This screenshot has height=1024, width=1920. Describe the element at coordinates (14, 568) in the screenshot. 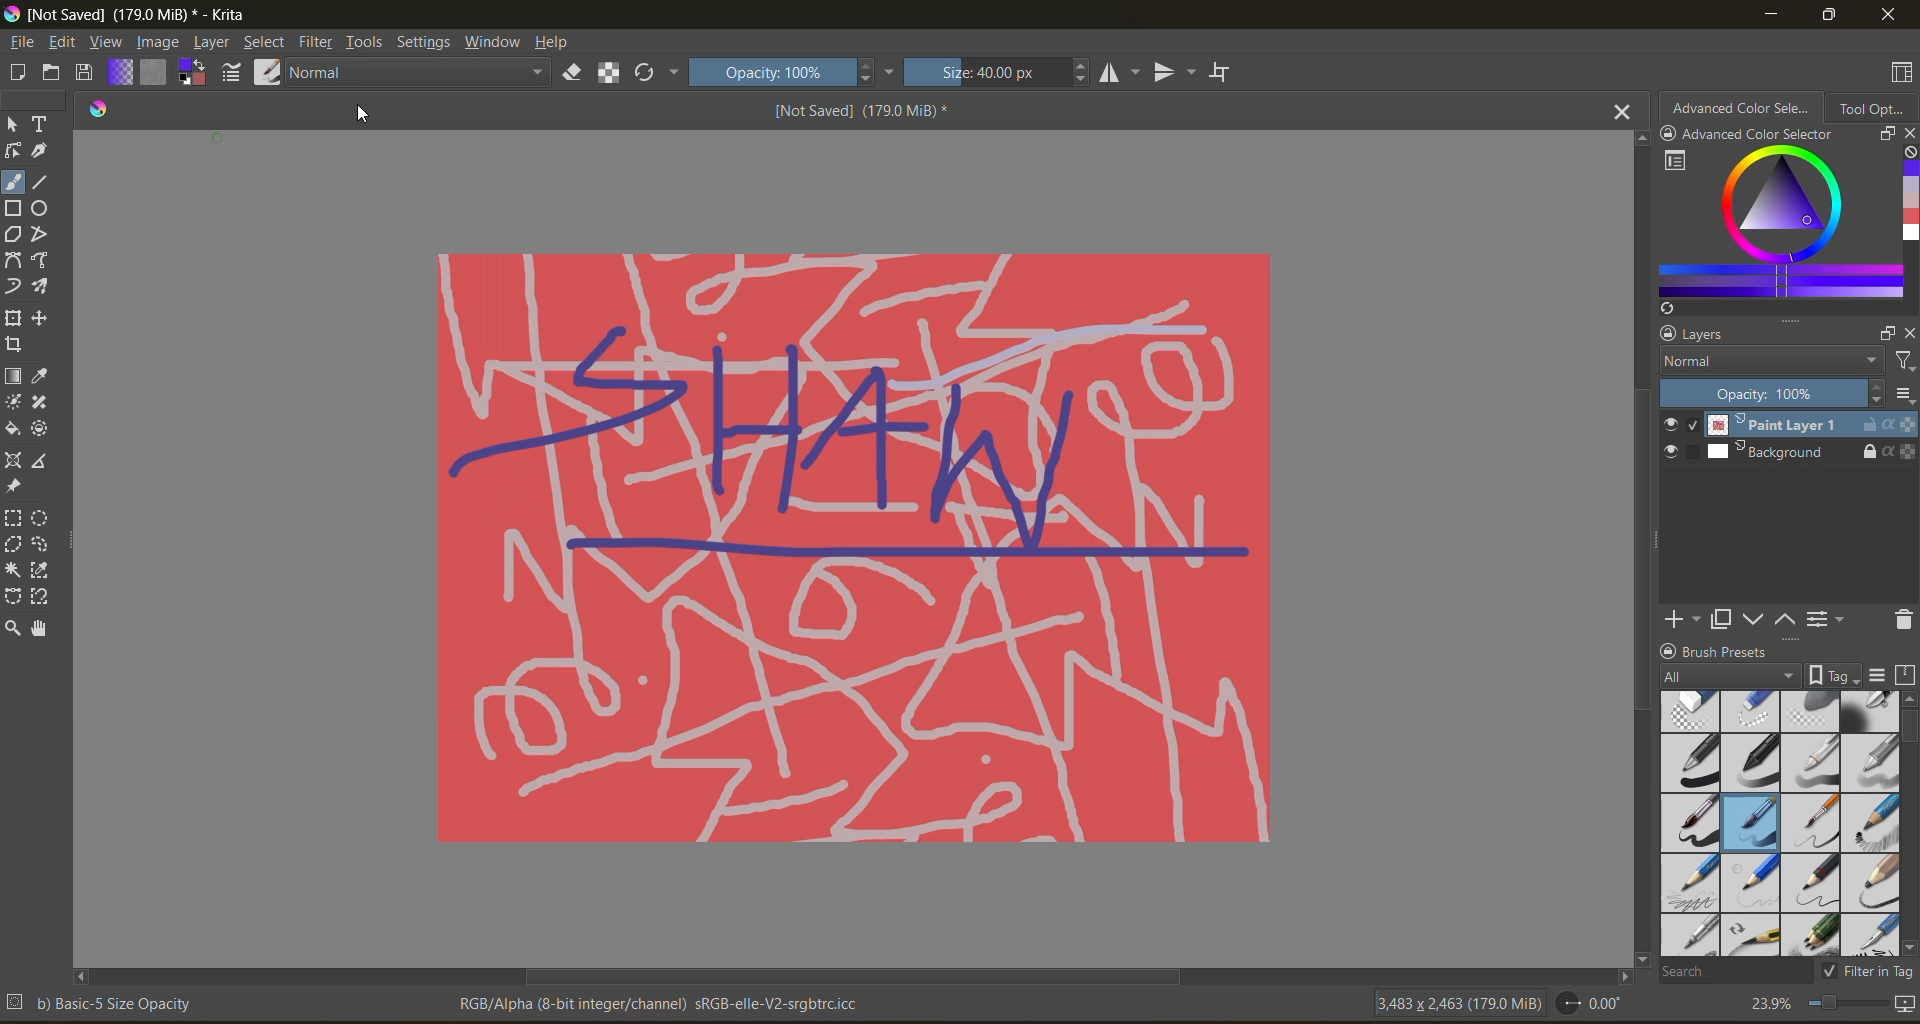

I see `contiguous selection tool` at that location.